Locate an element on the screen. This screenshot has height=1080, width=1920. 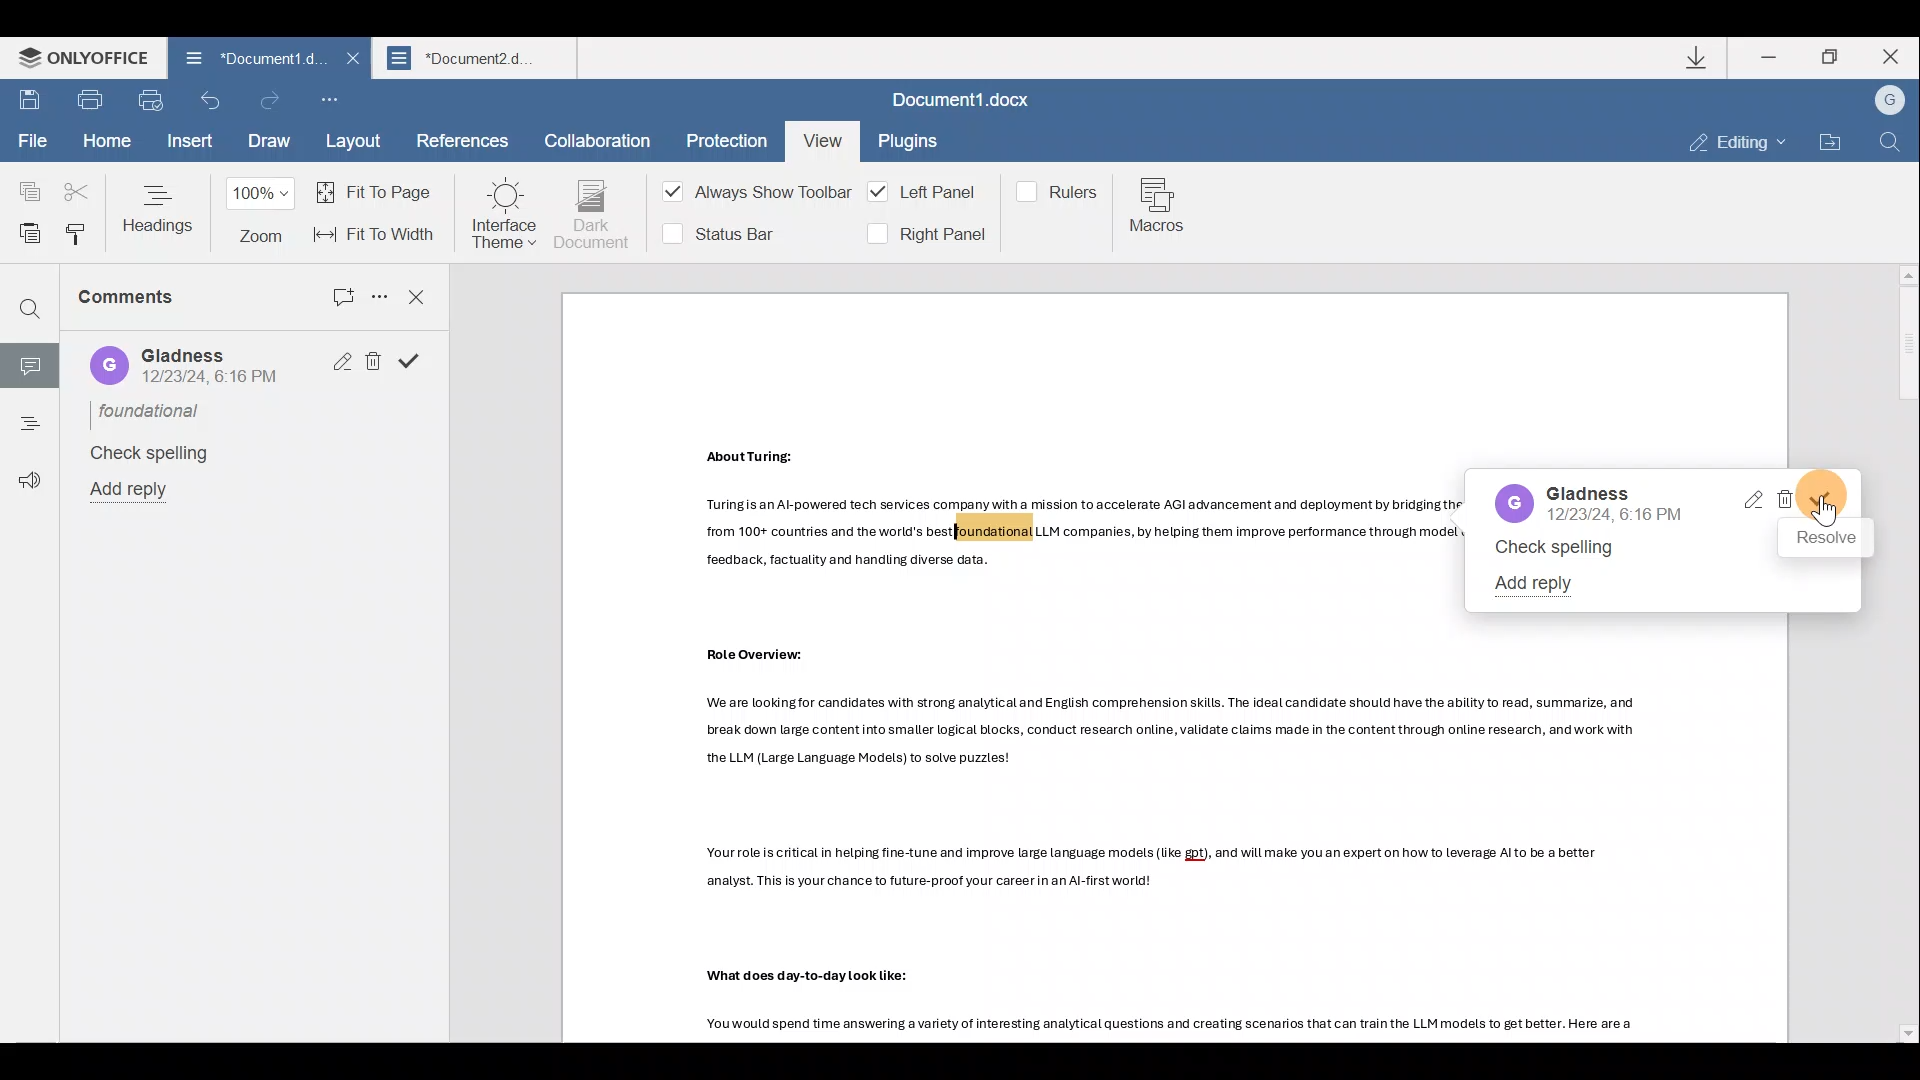
Maximize is located at coordinates (1834, 57).